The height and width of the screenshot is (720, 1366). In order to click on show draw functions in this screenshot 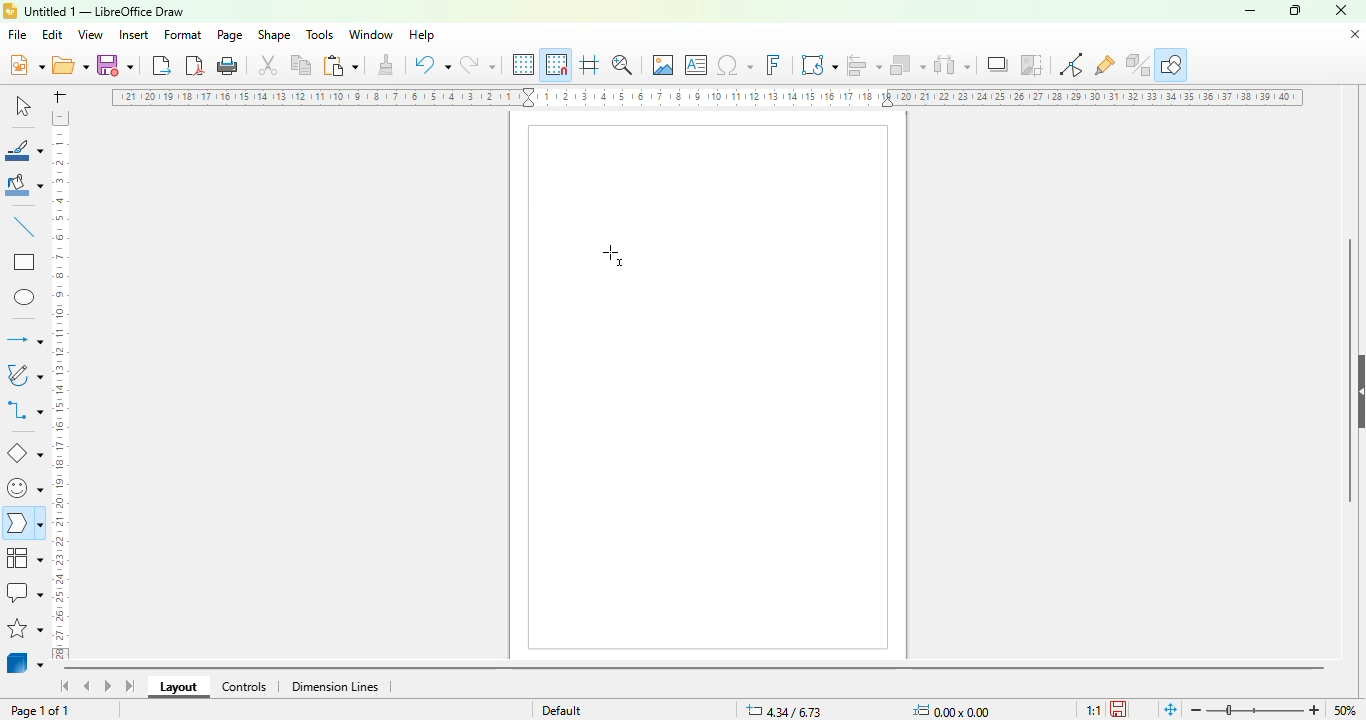, I will do `click(1172, 64)`.